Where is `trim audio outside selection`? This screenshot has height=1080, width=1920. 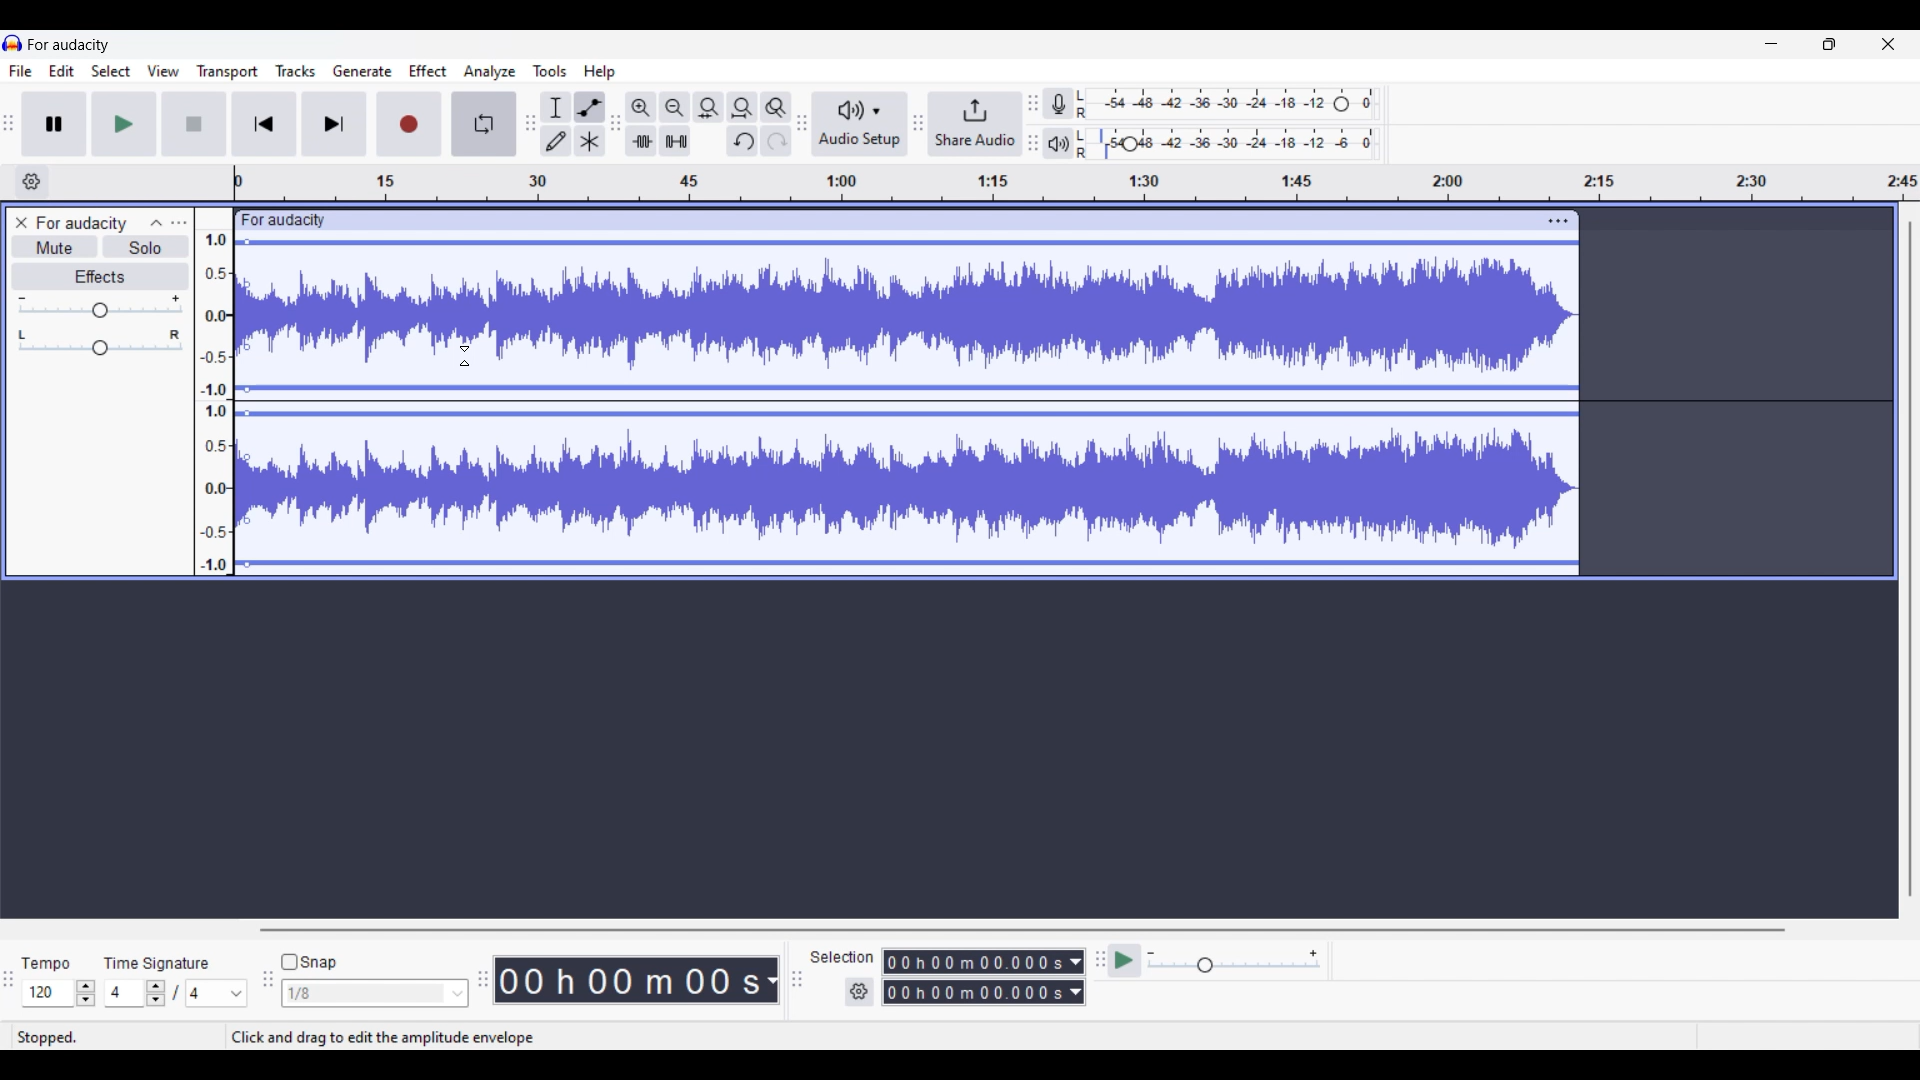
trim audio outside selection is located at coordinates (641, 141).